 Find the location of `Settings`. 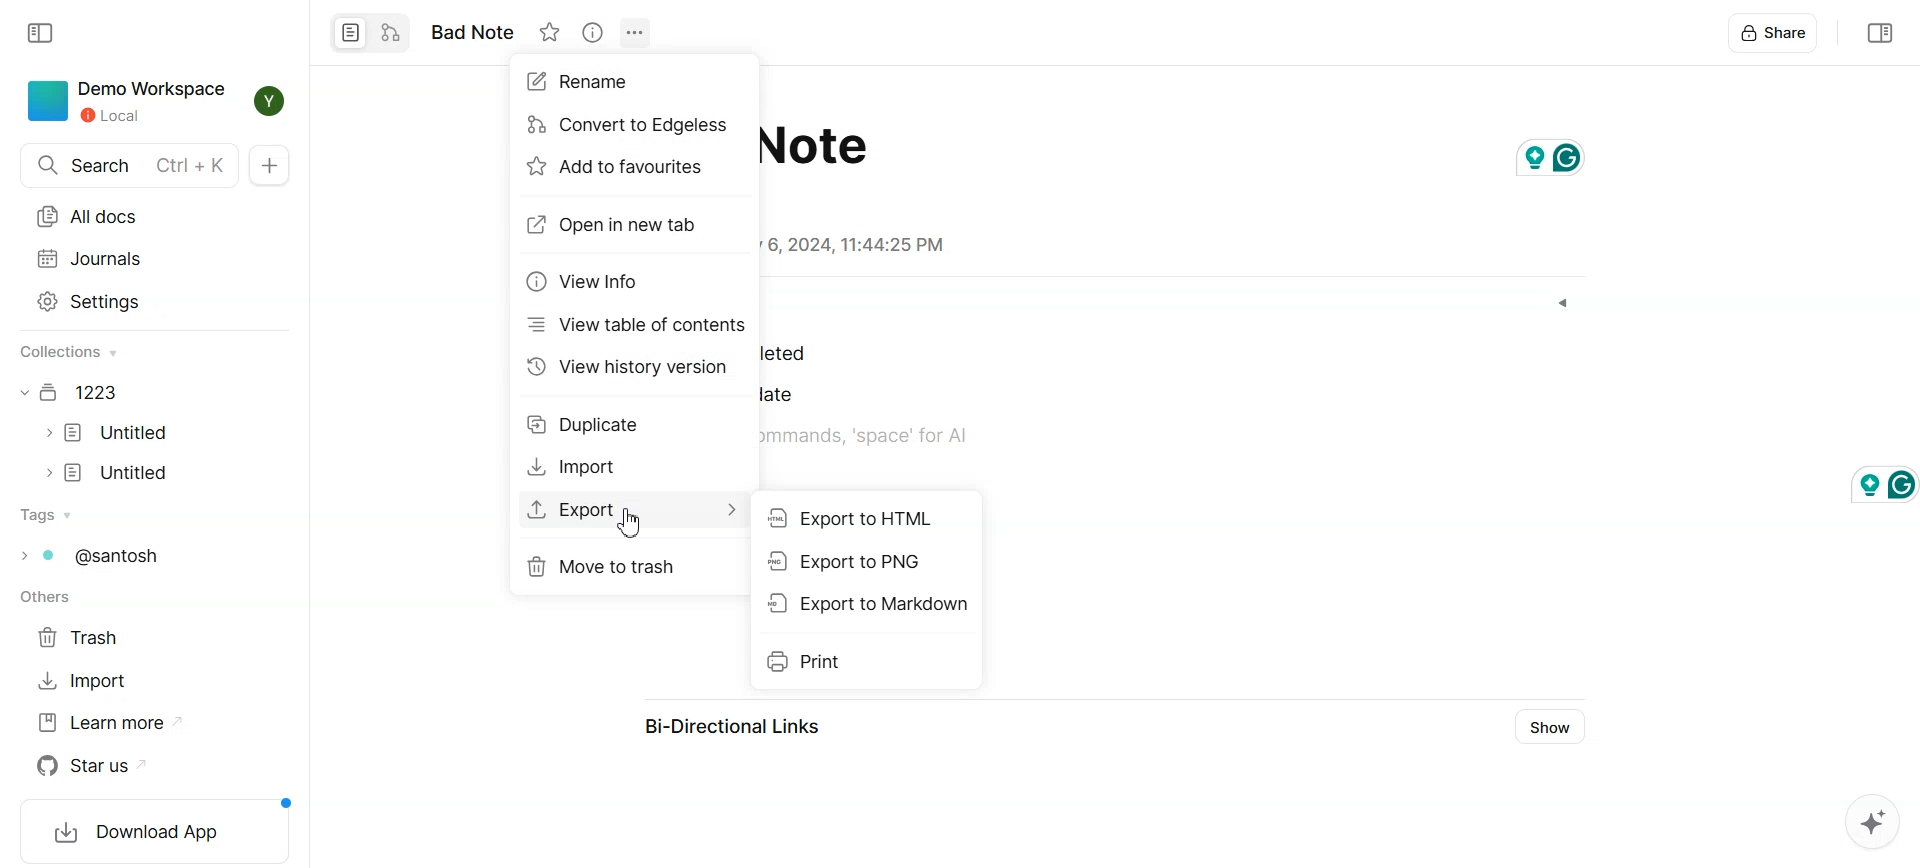

Settings is located at coordinates (127, 302).